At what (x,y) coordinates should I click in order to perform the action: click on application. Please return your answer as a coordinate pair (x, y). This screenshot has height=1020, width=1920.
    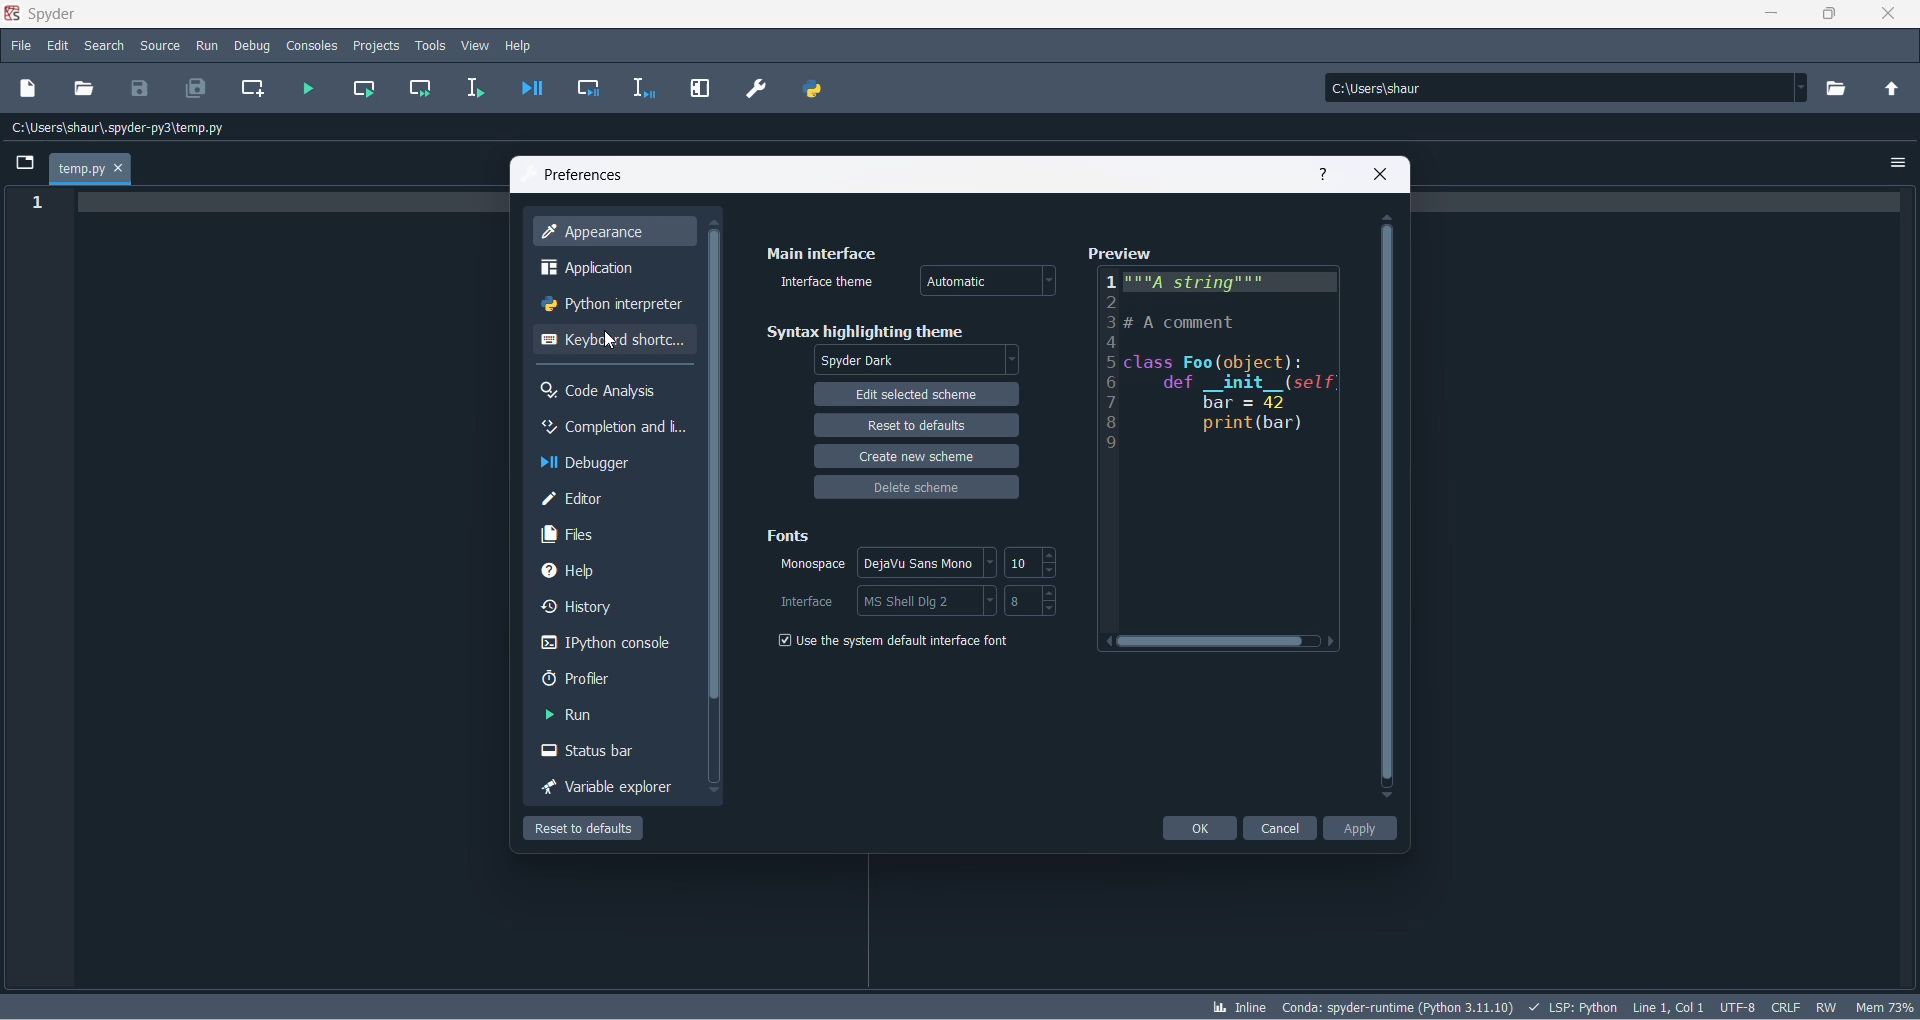
    Looking at the image, I should click on (609, 270).